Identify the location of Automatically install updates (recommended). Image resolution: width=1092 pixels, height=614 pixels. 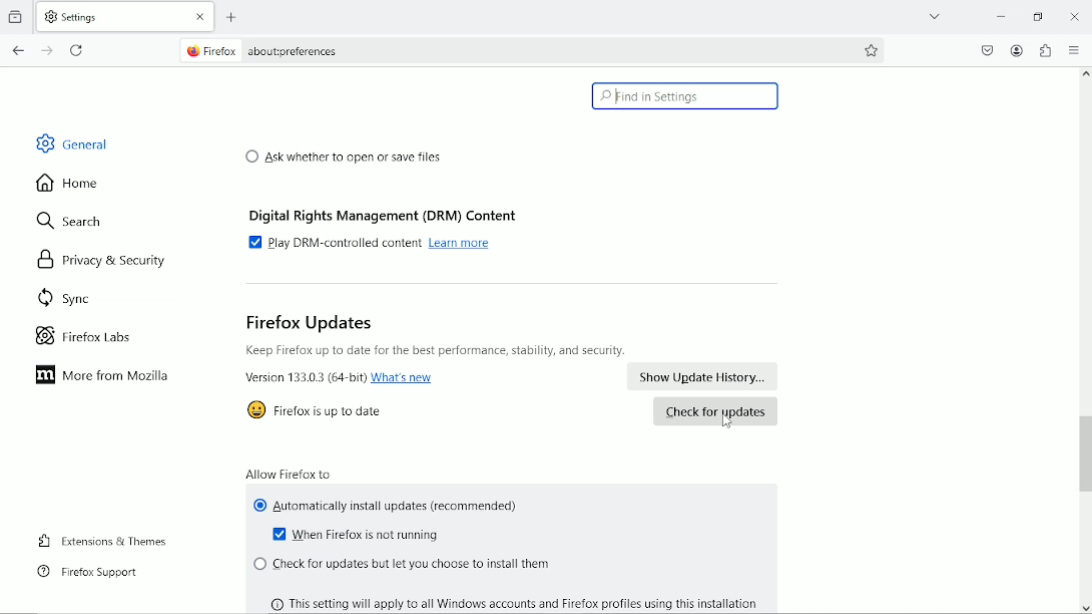
(388, 507).